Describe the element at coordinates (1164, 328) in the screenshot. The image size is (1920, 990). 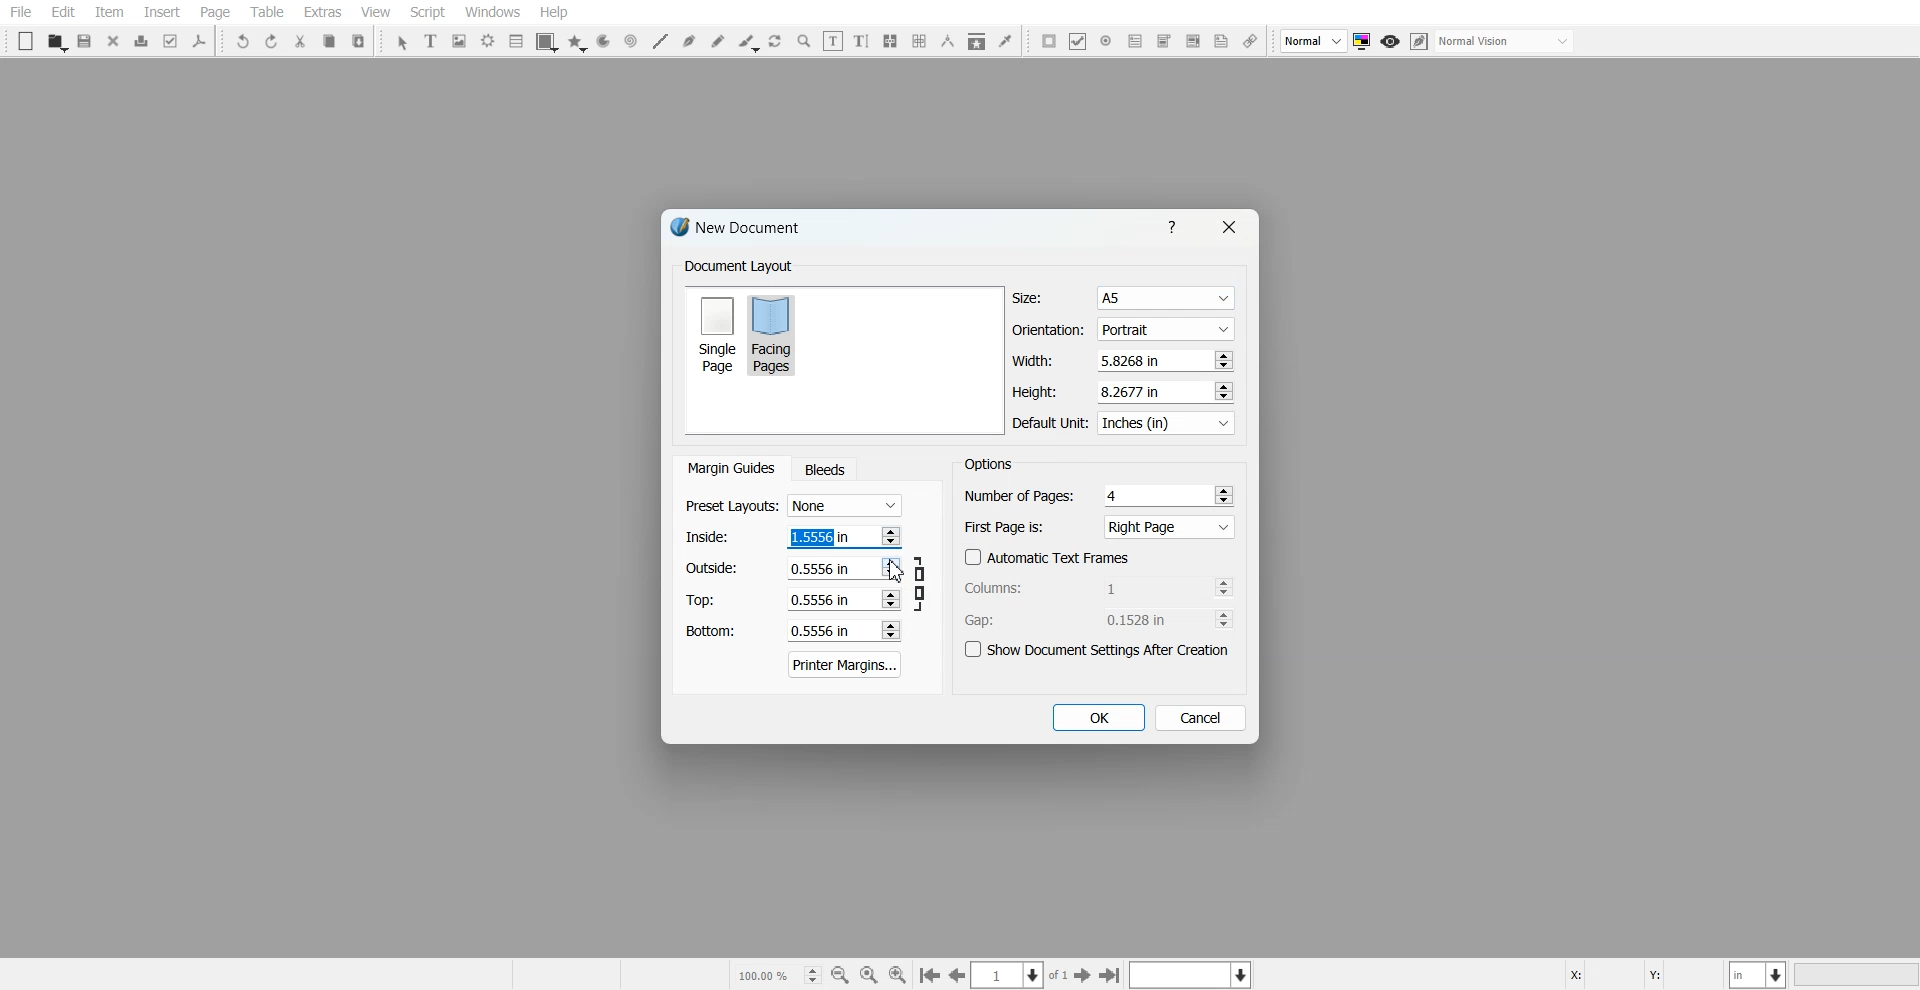
I see `Portrait` at that location.